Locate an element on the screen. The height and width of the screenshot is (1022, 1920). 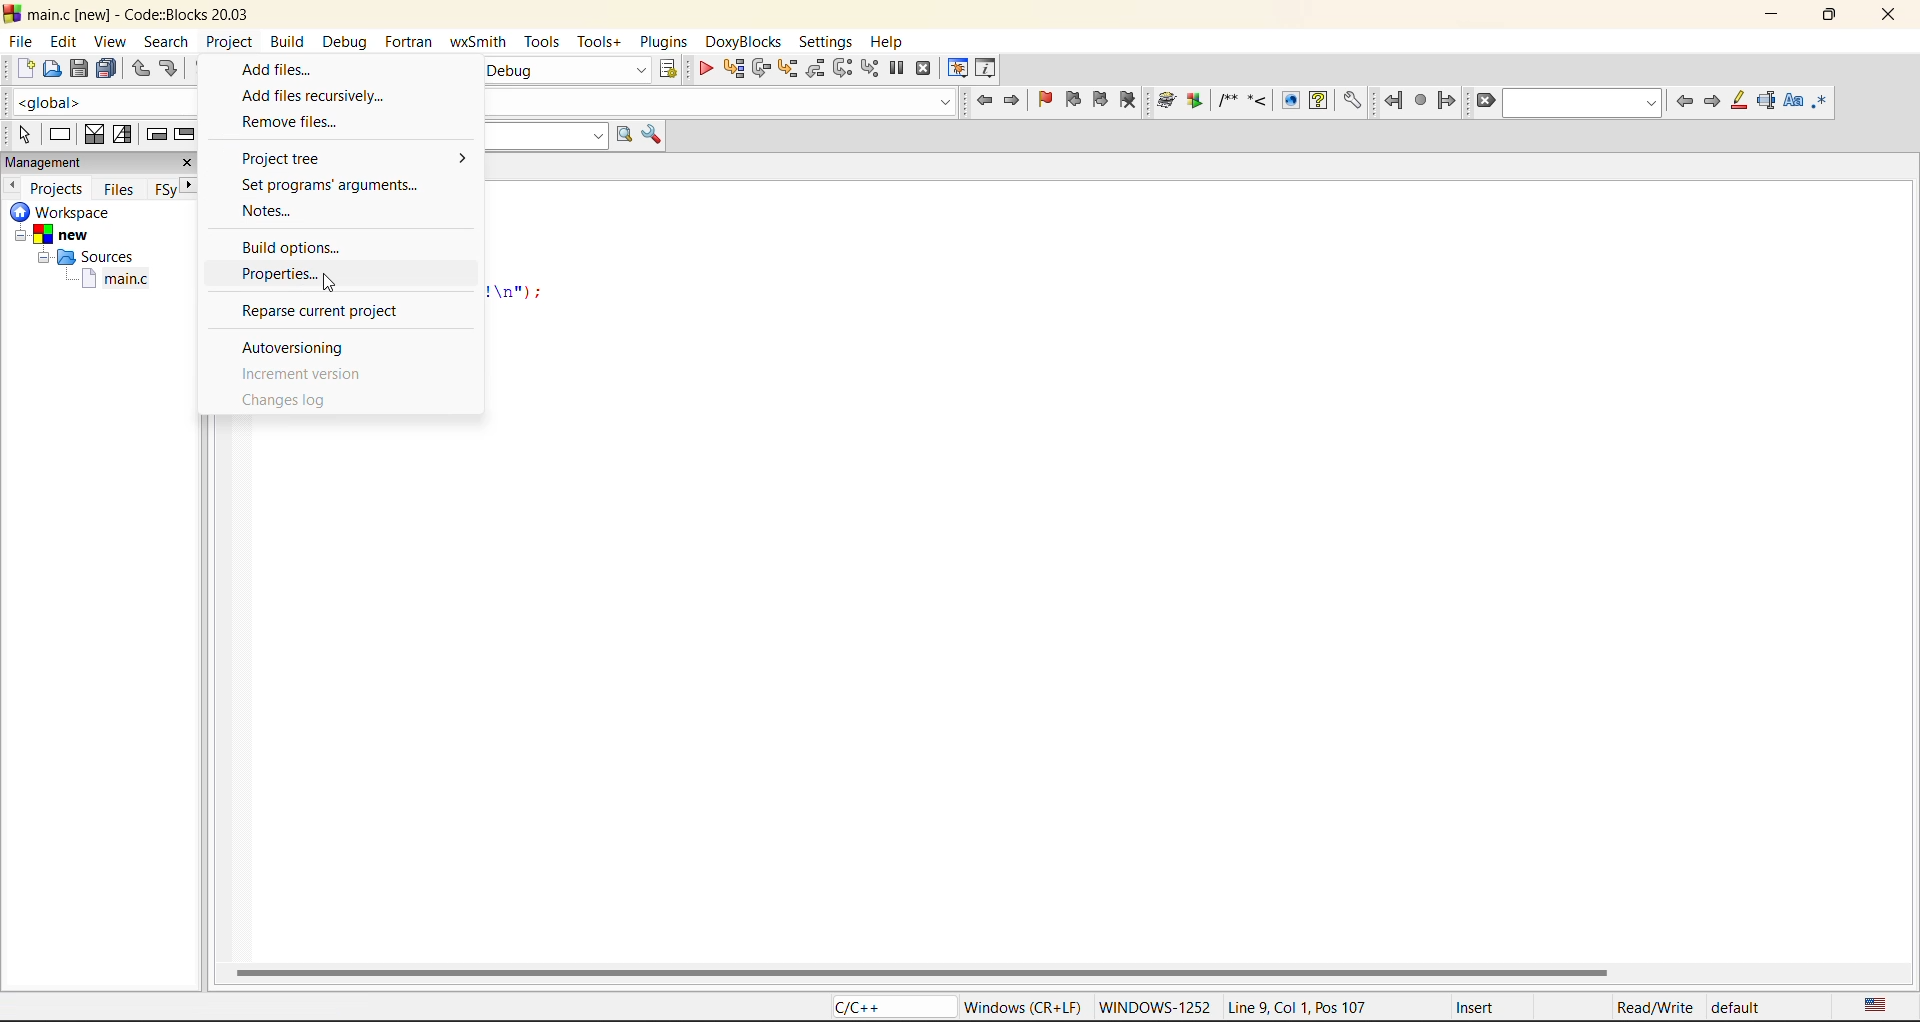
C/C++ is located at coordinates (883, 1007).